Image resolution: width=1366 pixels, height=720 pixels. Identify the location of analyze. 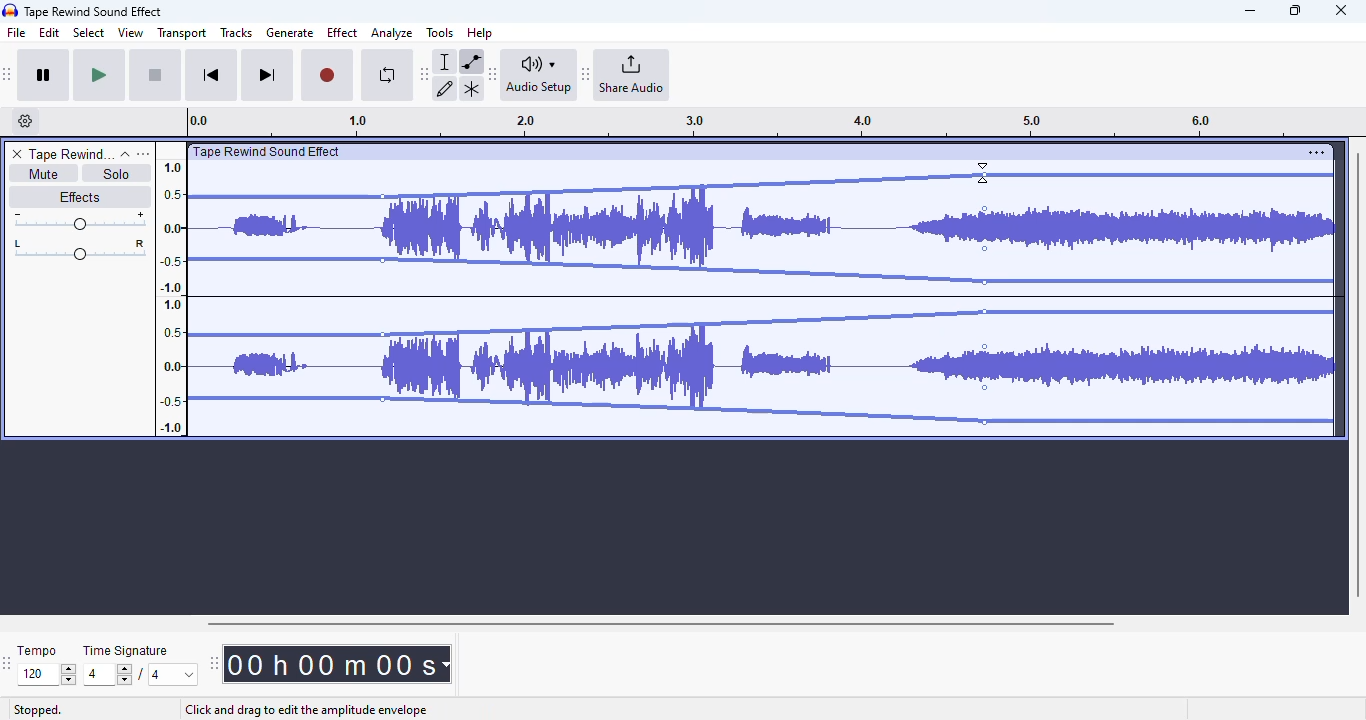
(392, 33).